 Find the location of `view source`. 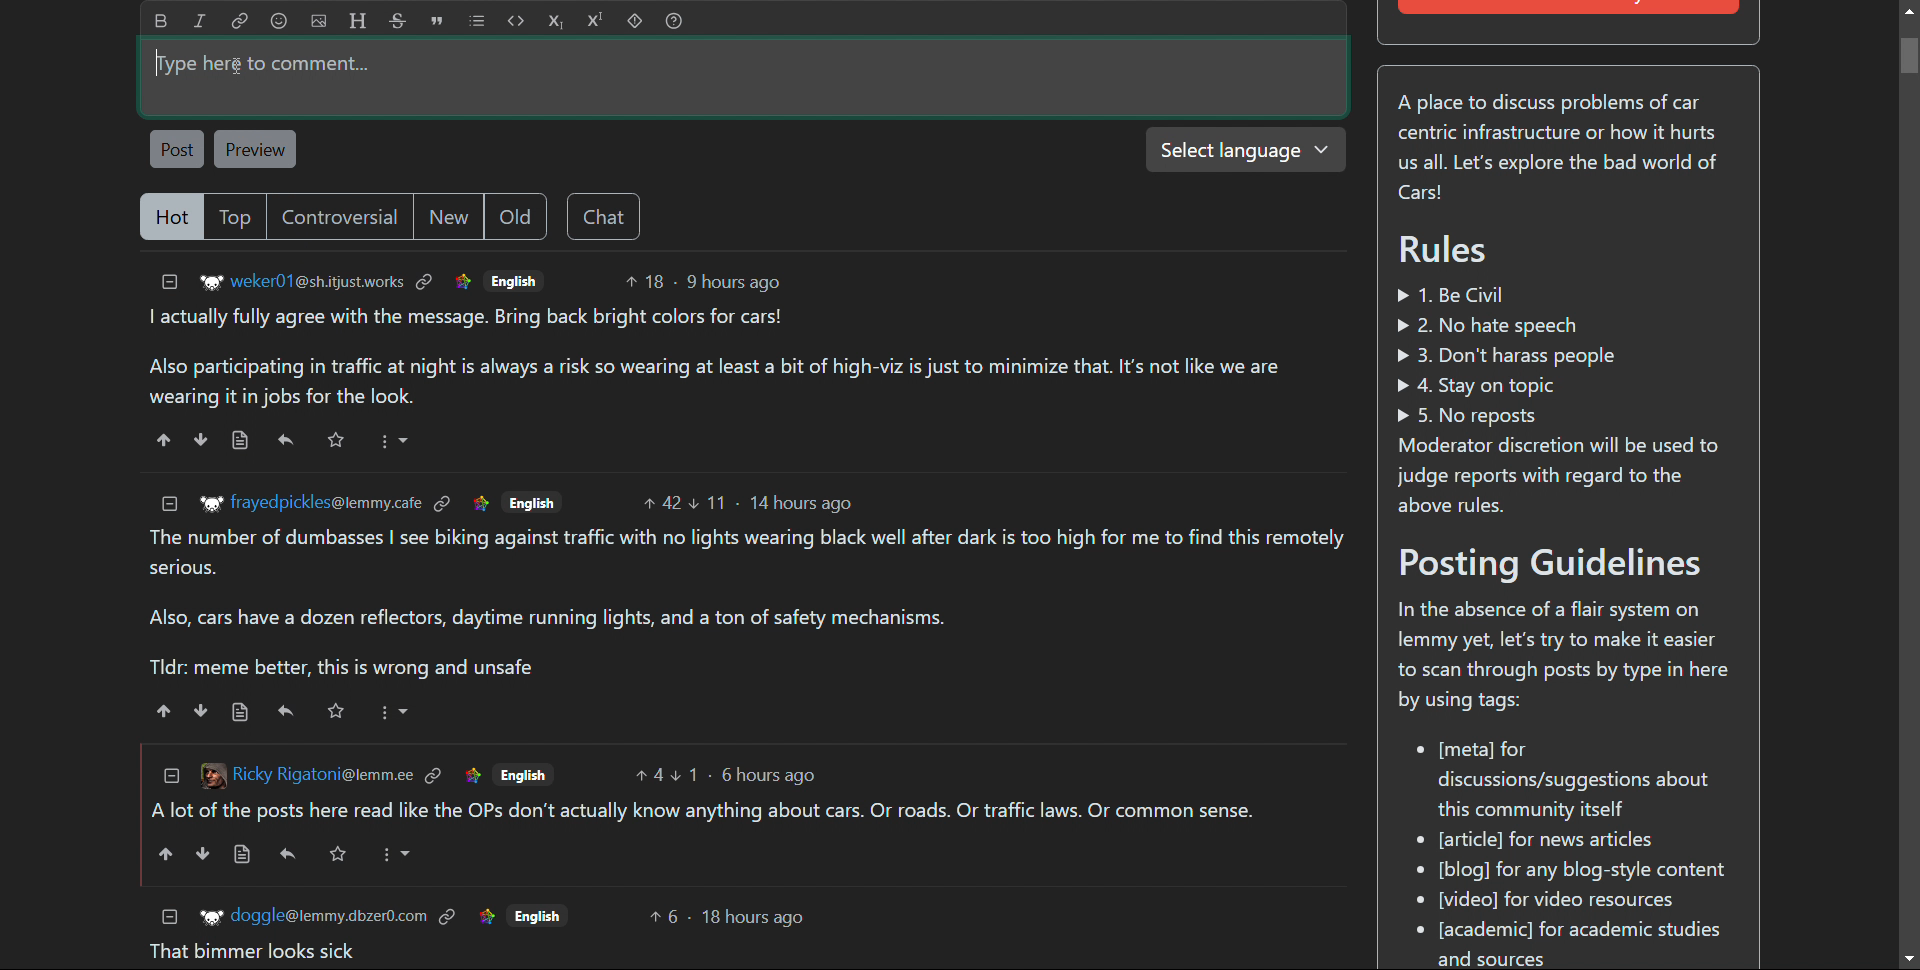

view source is located at coordinates (239, 441).